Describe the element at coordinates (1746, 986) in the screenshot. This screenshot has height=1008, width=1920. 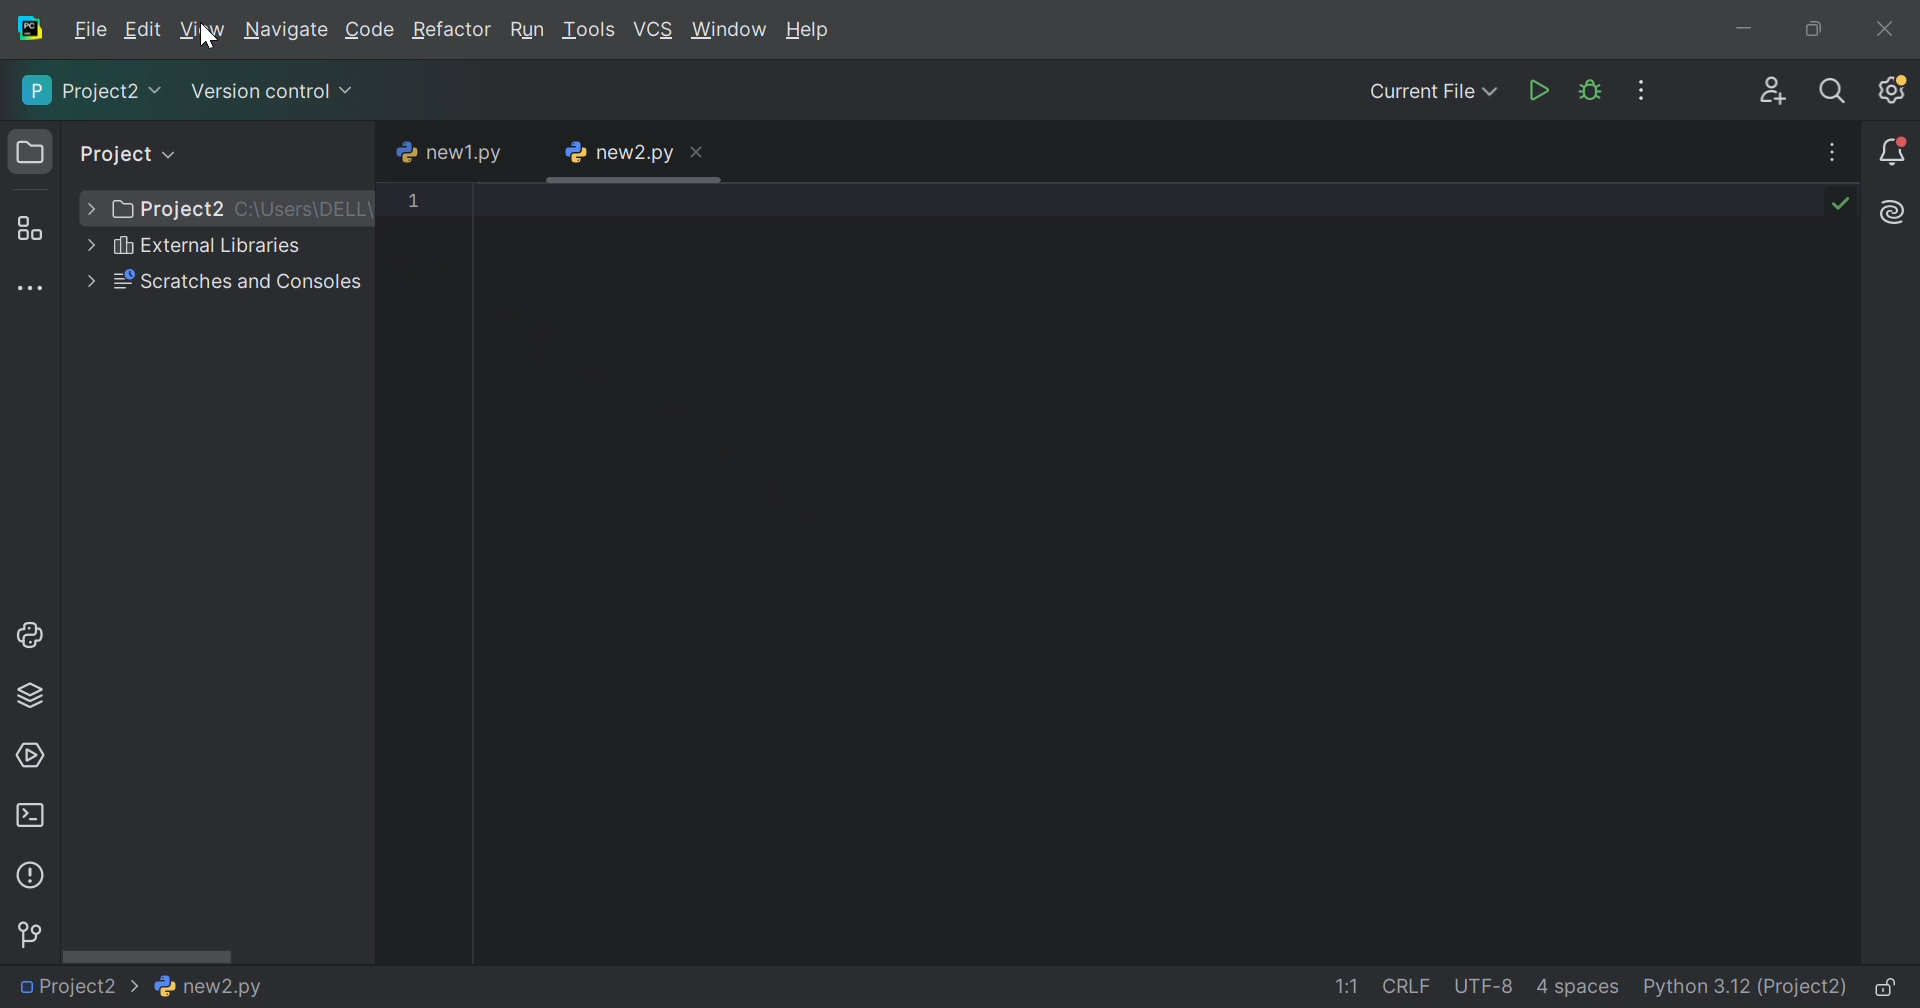
I see `Python 3.12 (Project)` at that location.